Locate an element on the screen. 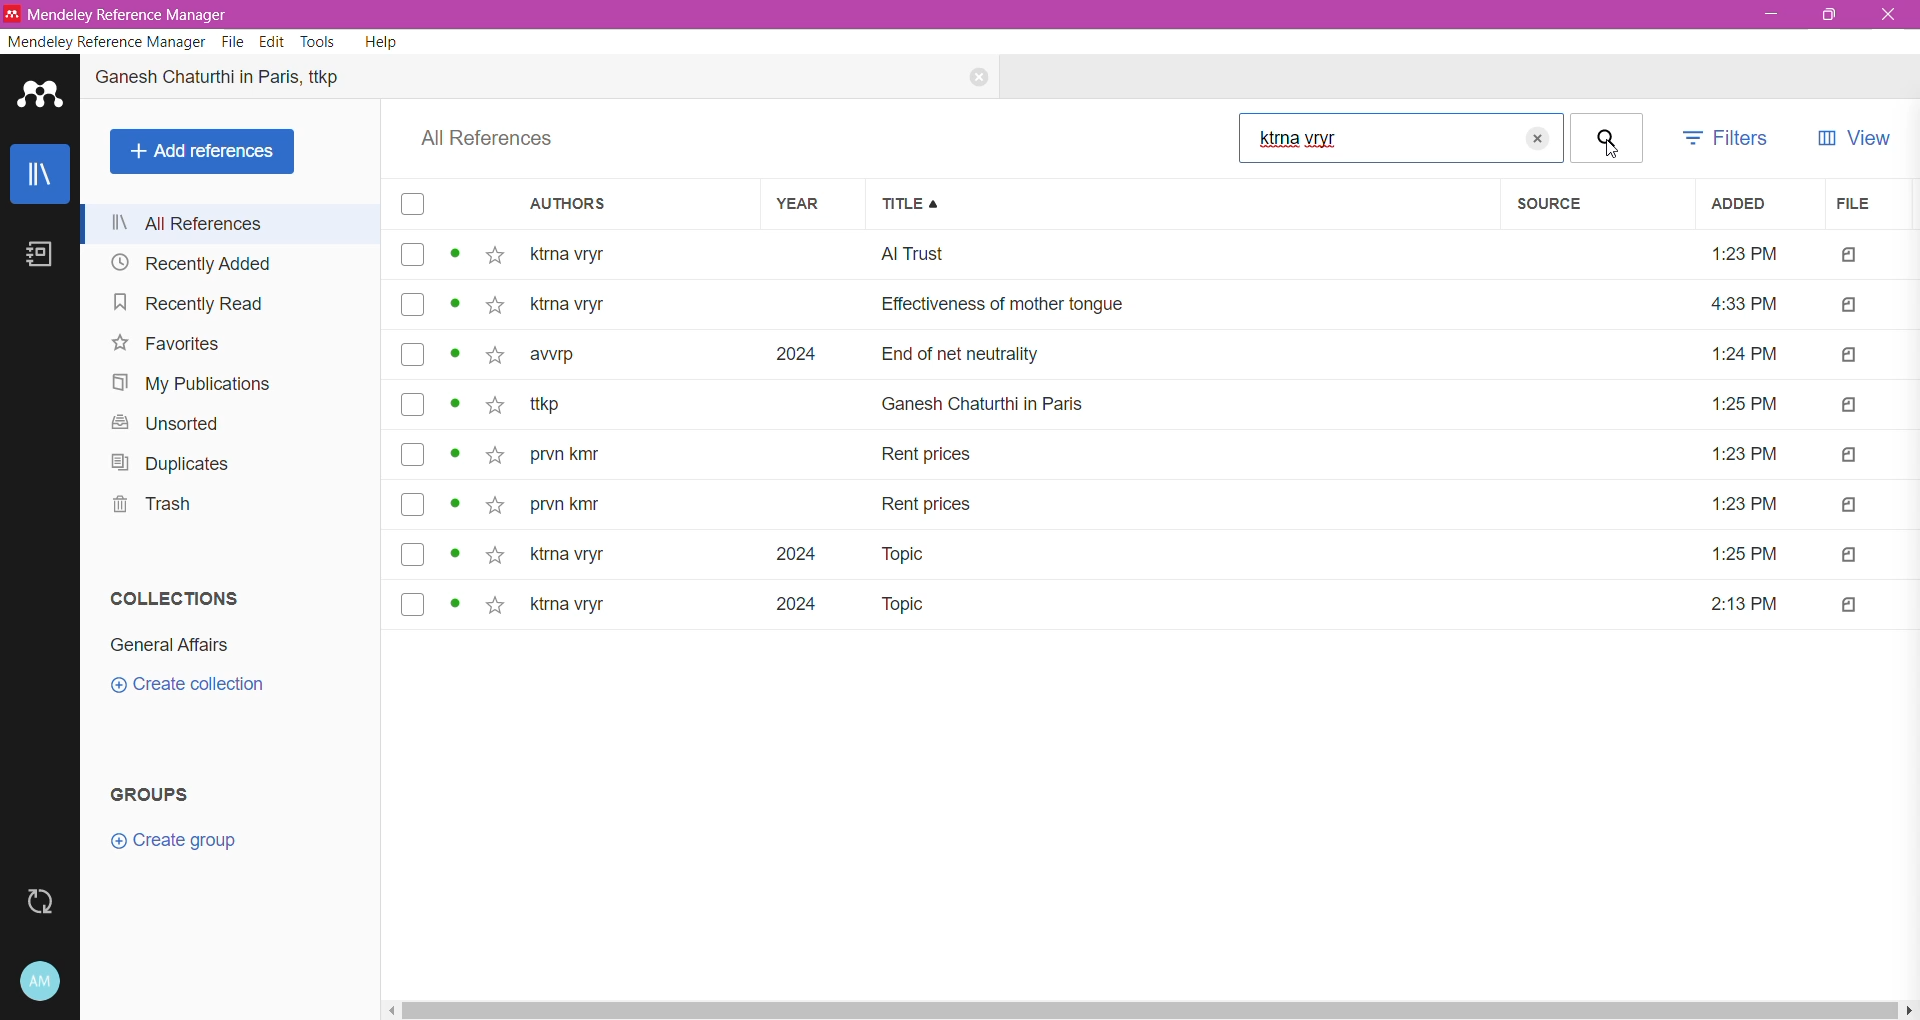 This screenshot has width=1920, height=1020. Duplicates is located at coordinates (168, 464).